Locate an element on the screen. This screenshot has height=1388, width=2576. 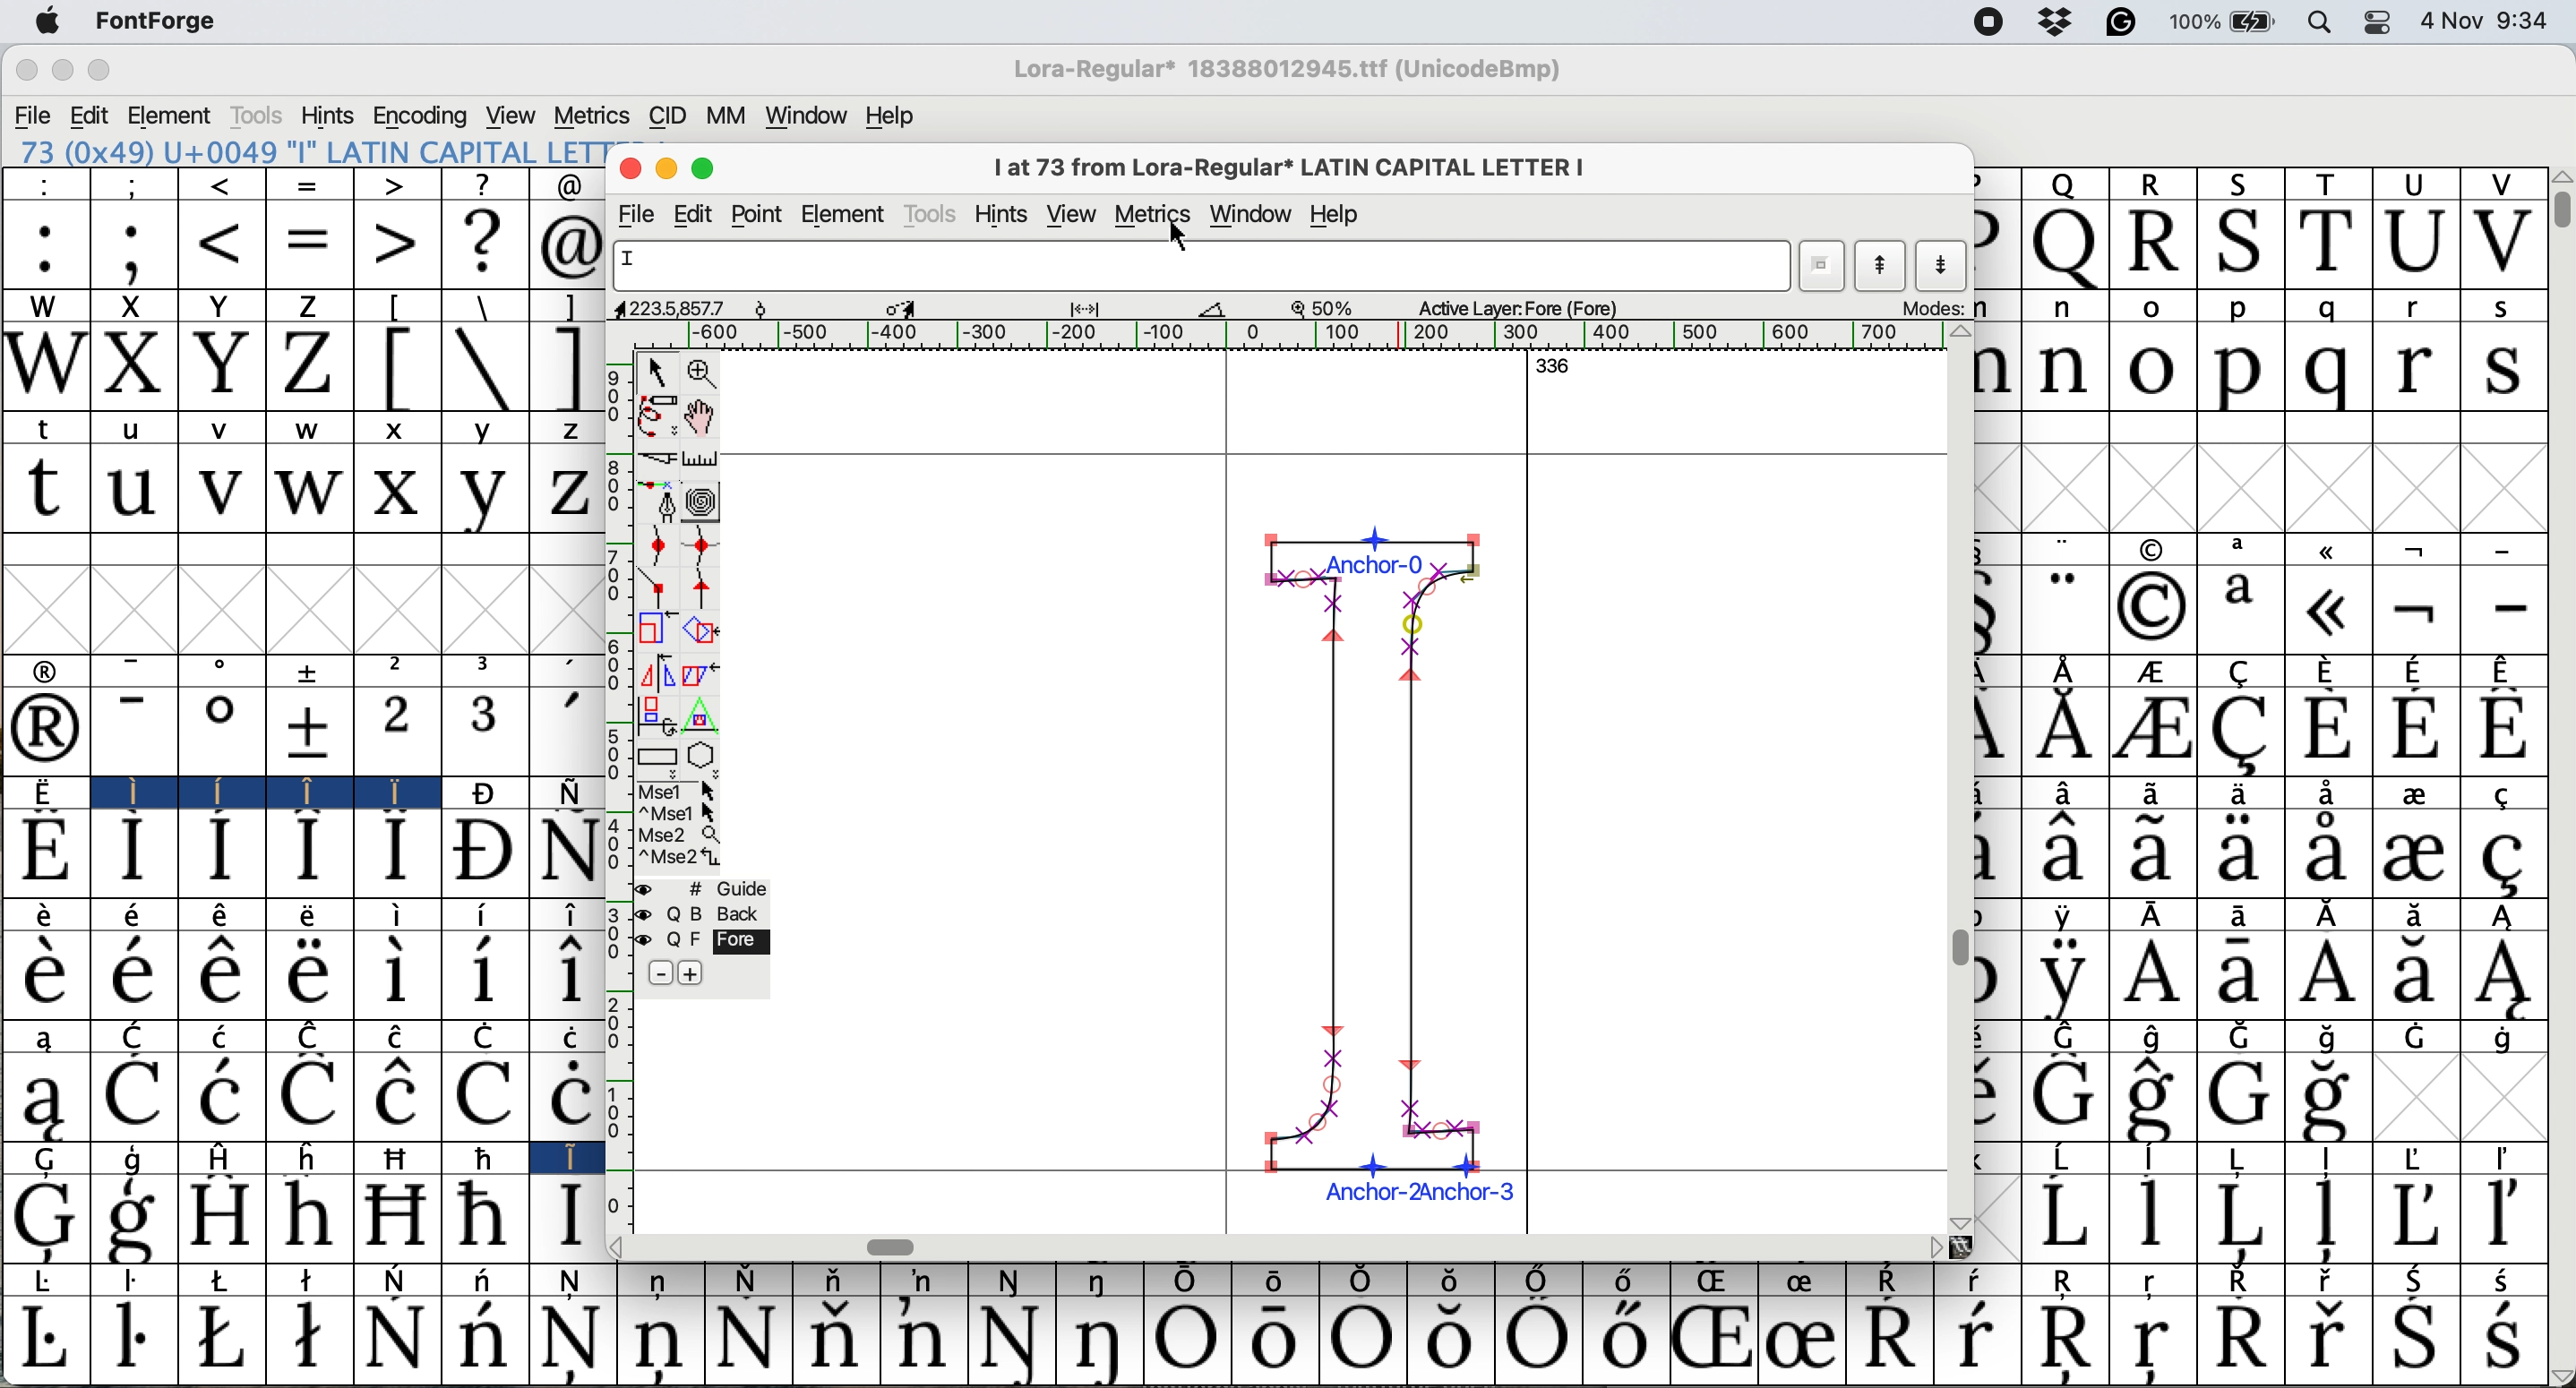
Symbol is located at coordinates (2151, 974).